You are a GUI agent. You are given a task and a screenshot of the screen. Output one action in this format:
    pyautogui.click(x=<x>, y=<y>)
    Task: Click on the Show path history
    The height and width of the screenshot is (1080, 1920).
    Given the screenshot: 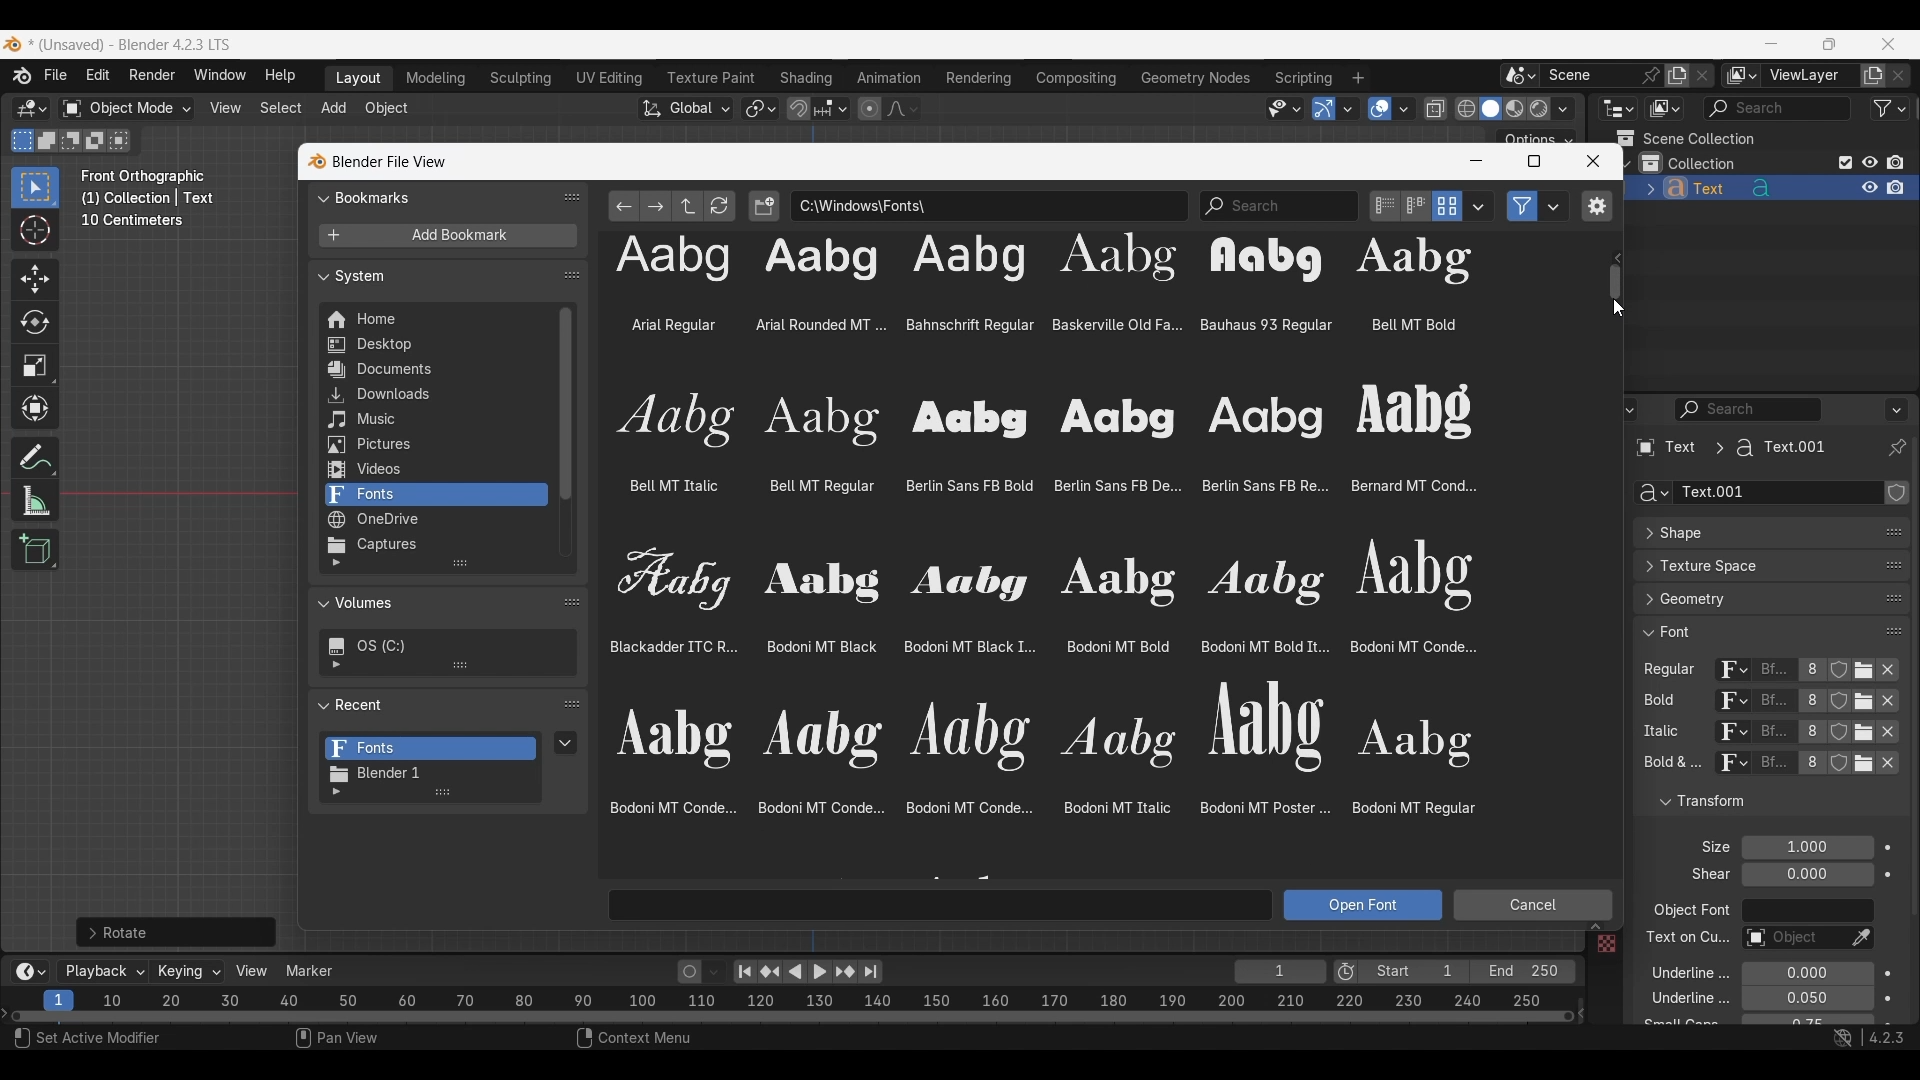 What is the action you would take?
    pyautogui.click(x=1616, y=259)
    